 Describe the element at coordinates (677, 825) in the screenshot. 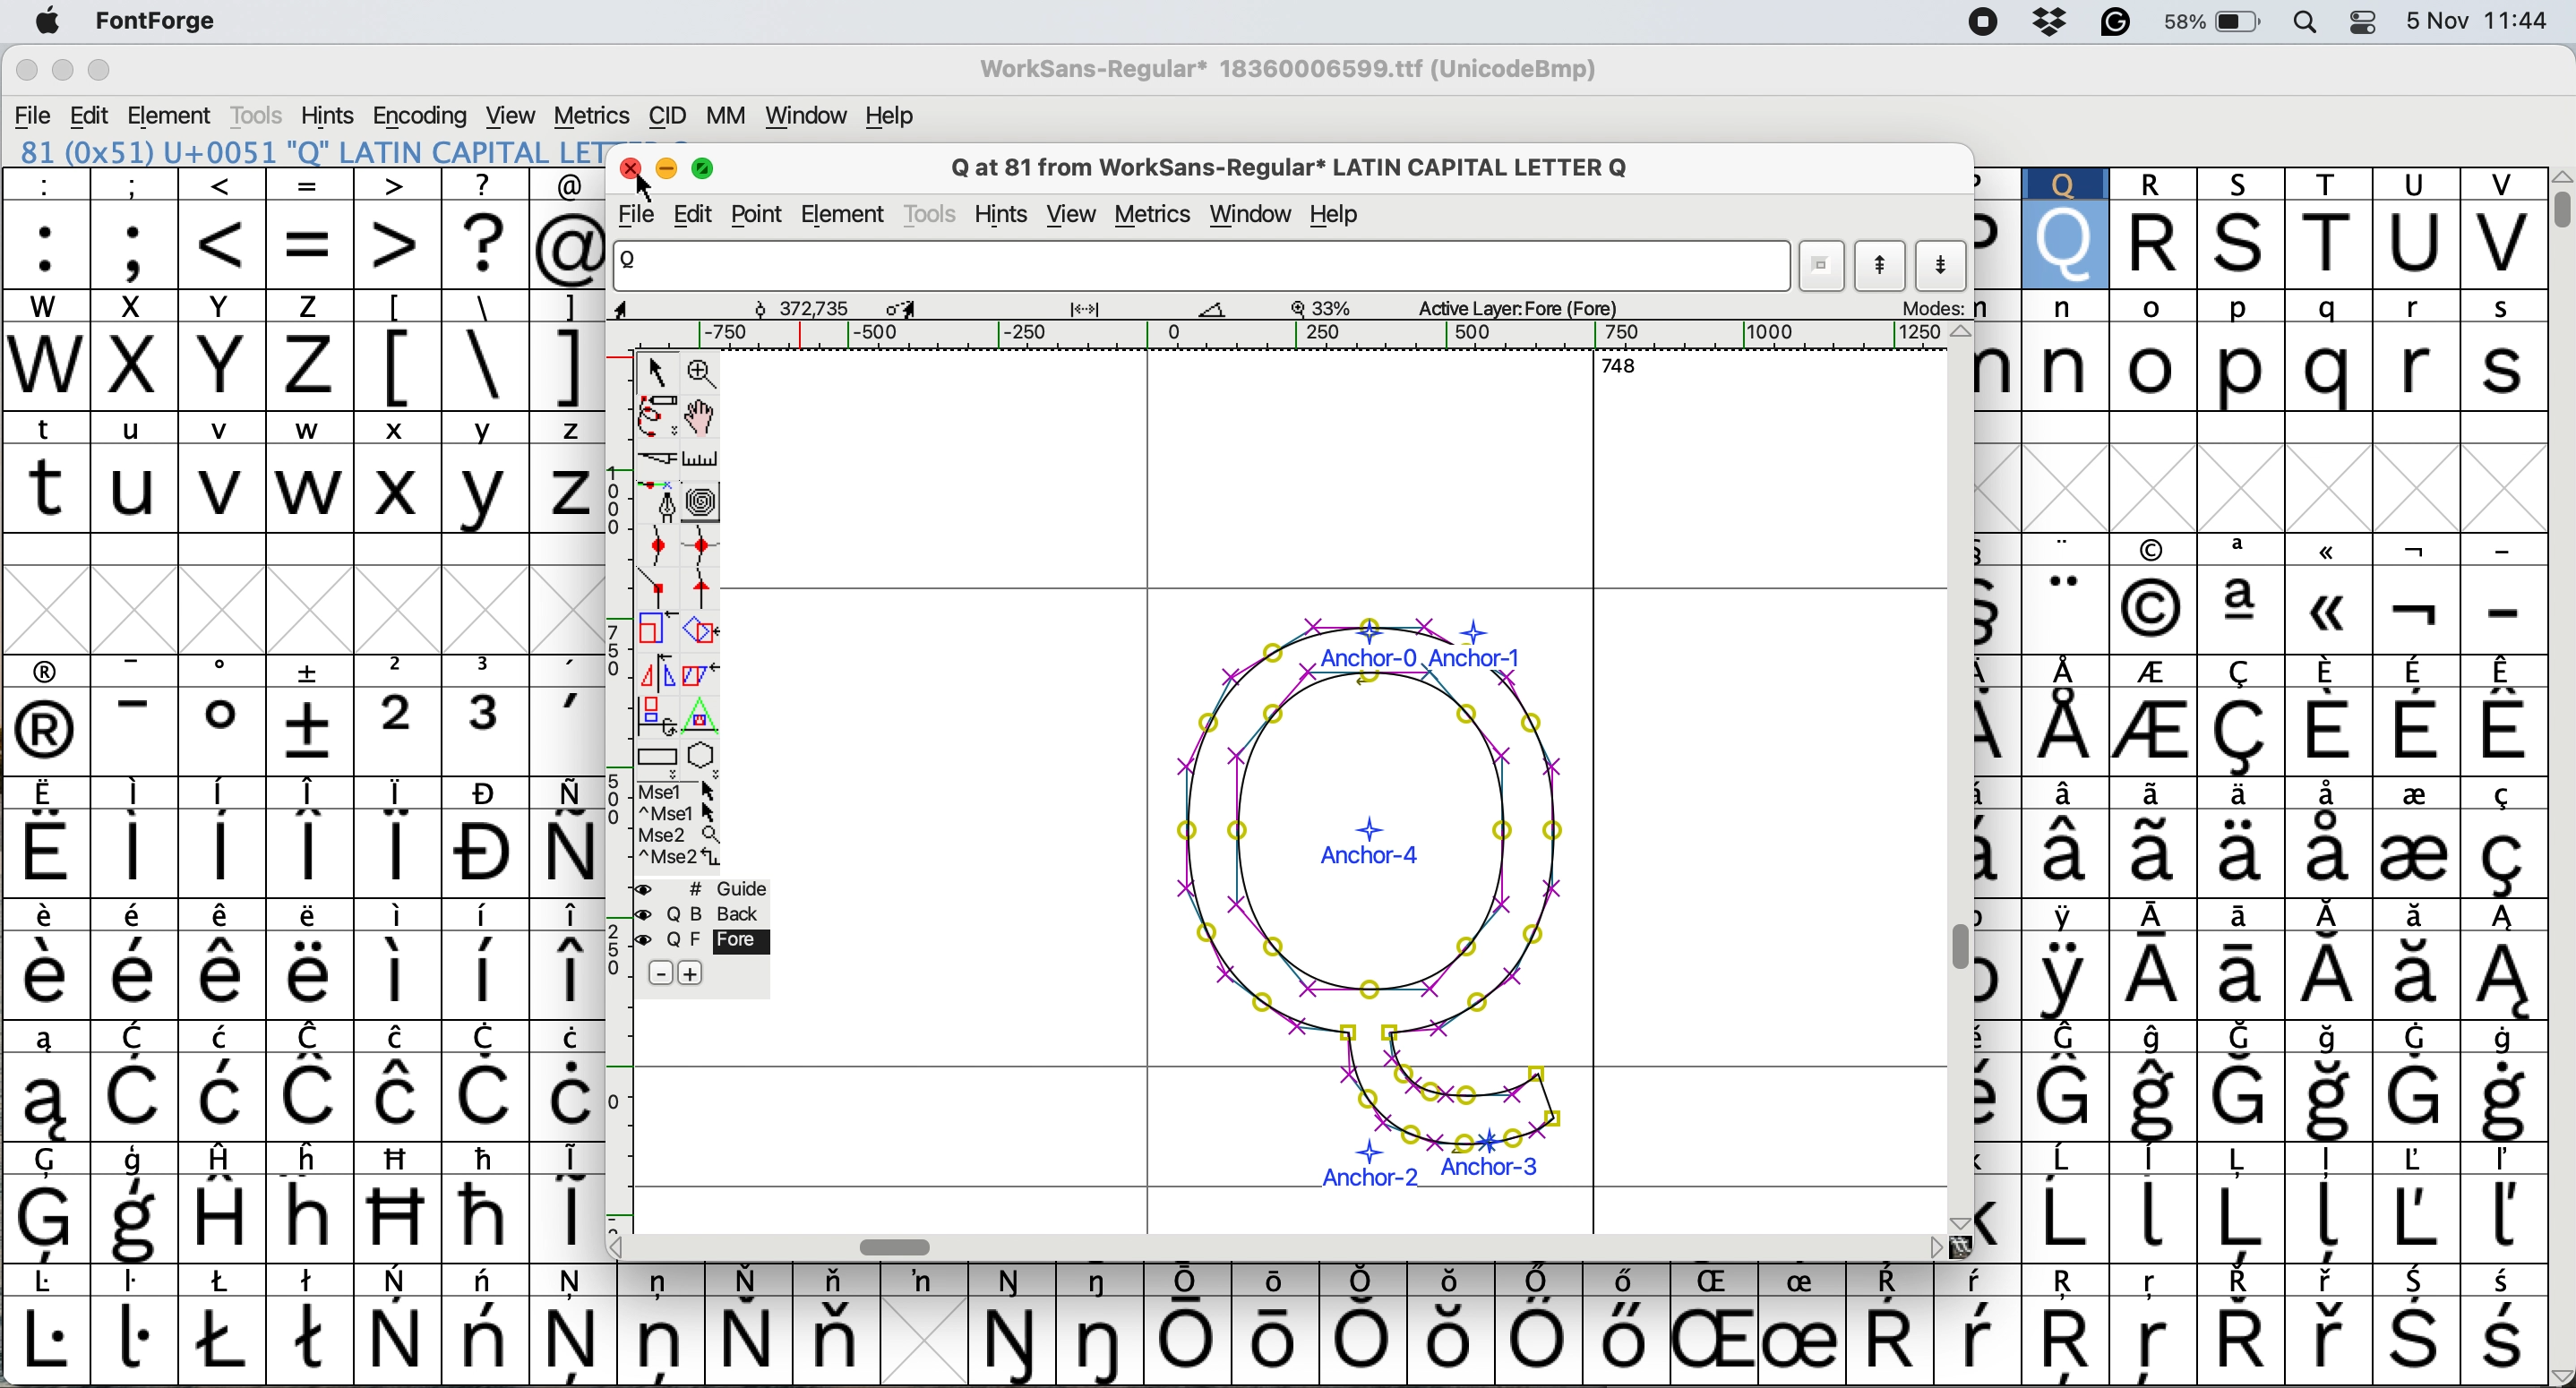

I see `more options` at that location.